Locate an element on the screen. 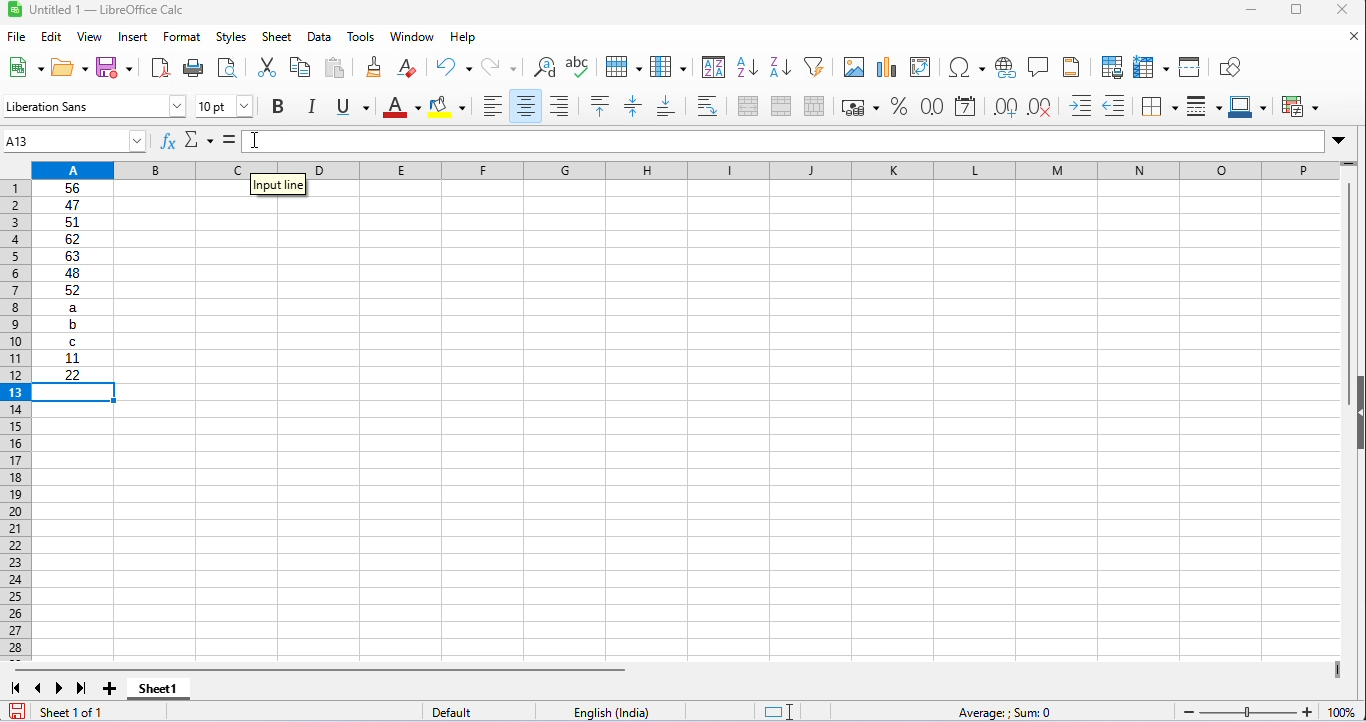 The height and width of the screenshot is (722, 1366). window is located at coordinates (413, 38).